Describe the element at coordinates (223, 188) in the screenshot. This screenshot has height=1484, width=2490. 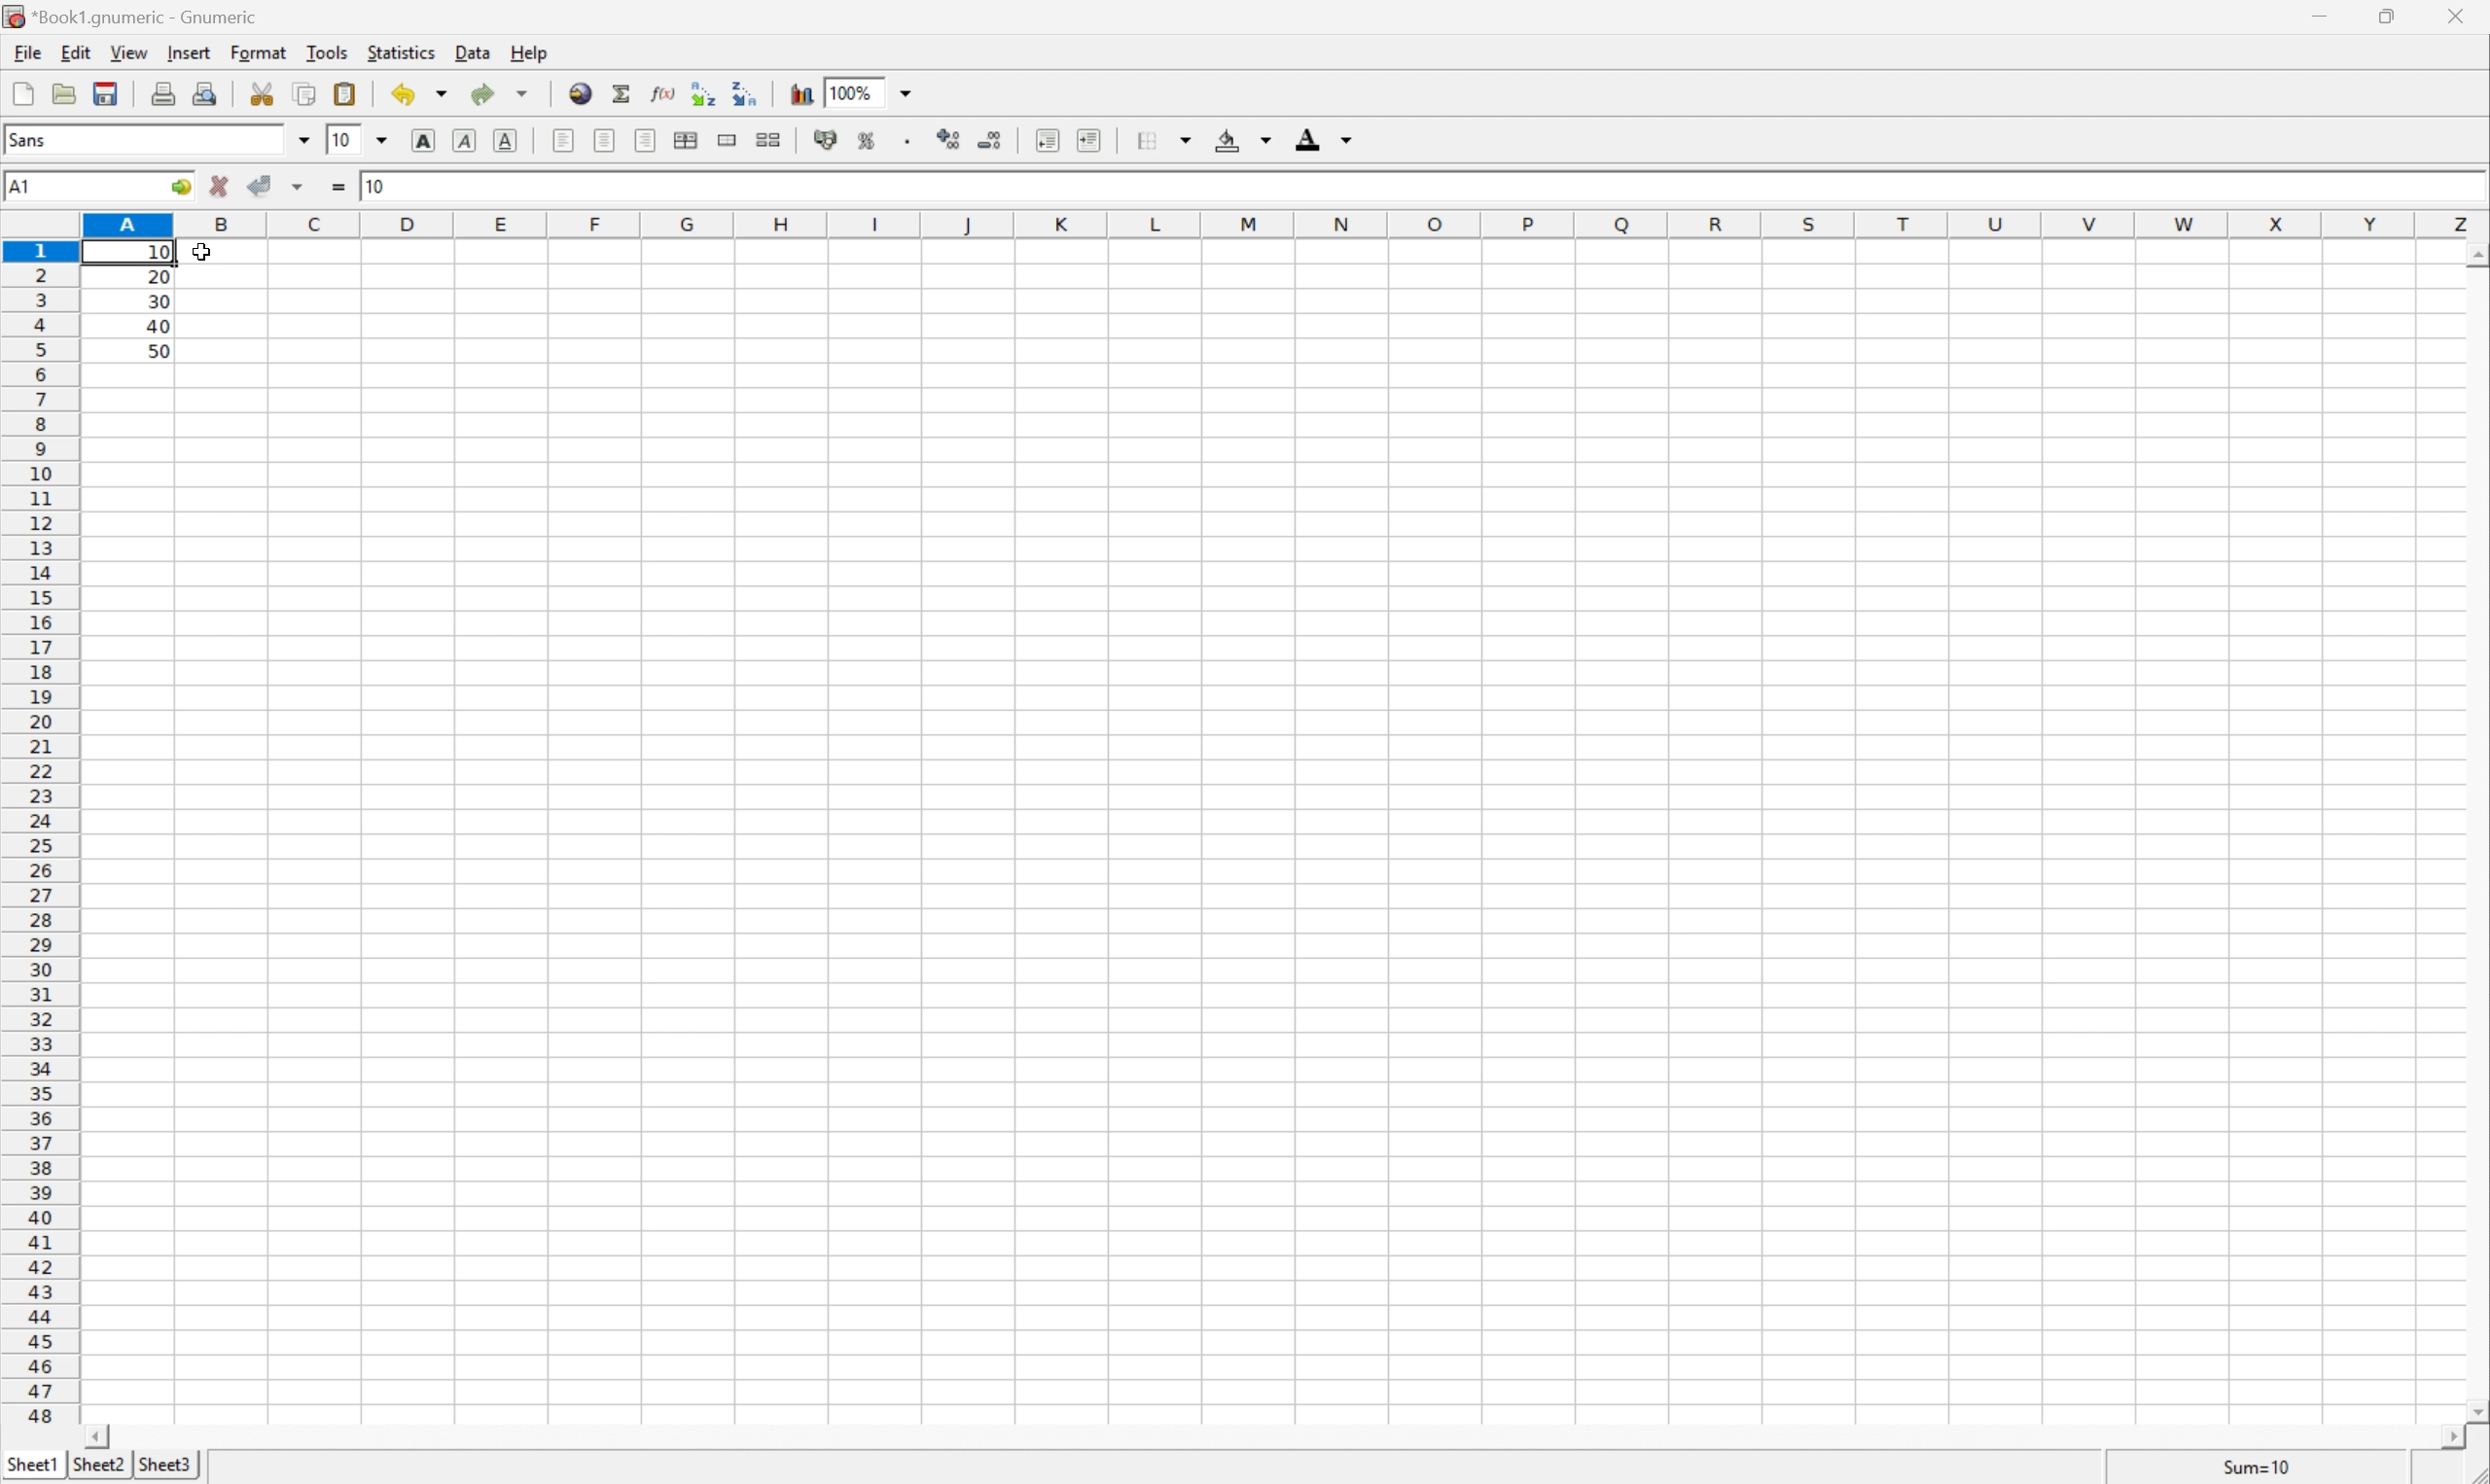
I see `Cancel changes` at that location.